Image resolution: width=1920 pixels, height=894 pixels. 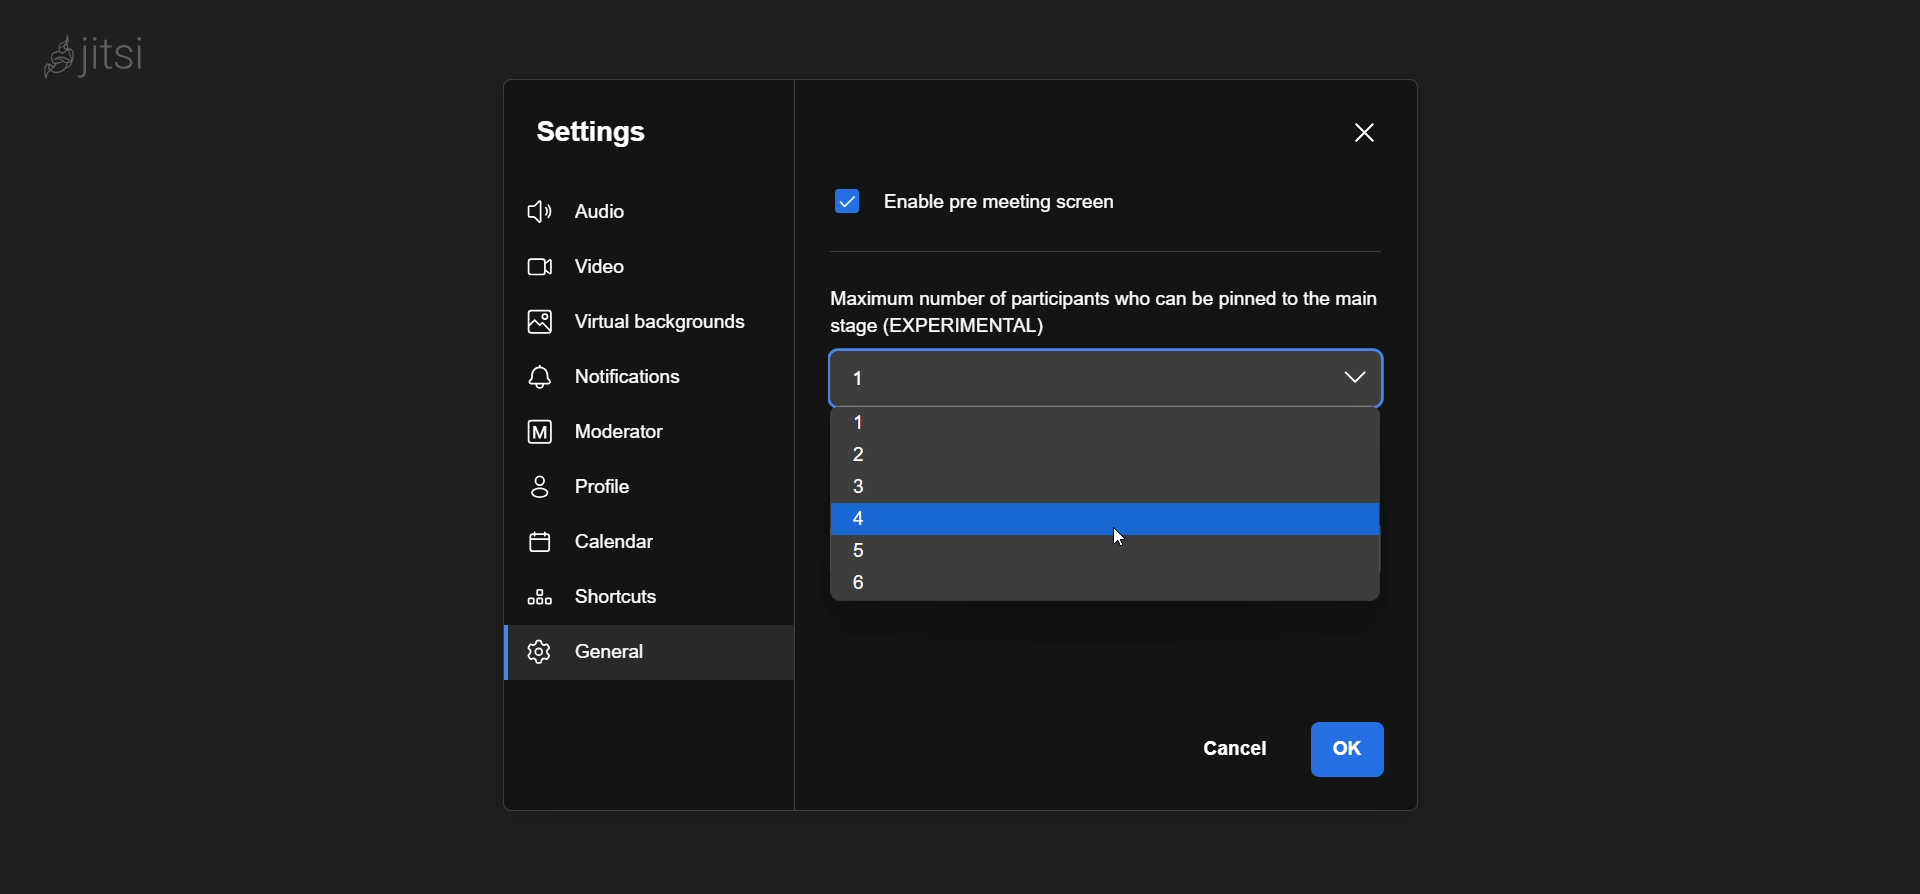 I want to click on 2, so click(x=904, y=455).